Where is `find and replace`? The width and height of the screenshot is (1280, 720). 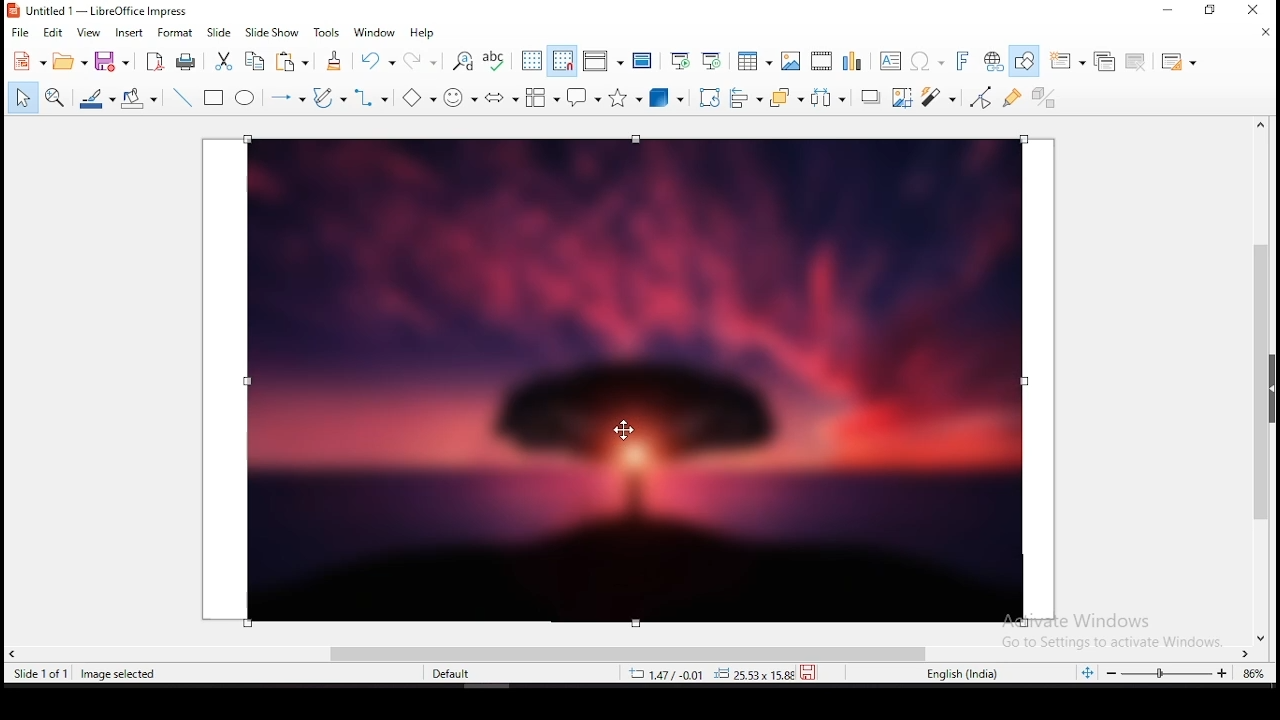
find and replace is located at coordinates (464, 62).